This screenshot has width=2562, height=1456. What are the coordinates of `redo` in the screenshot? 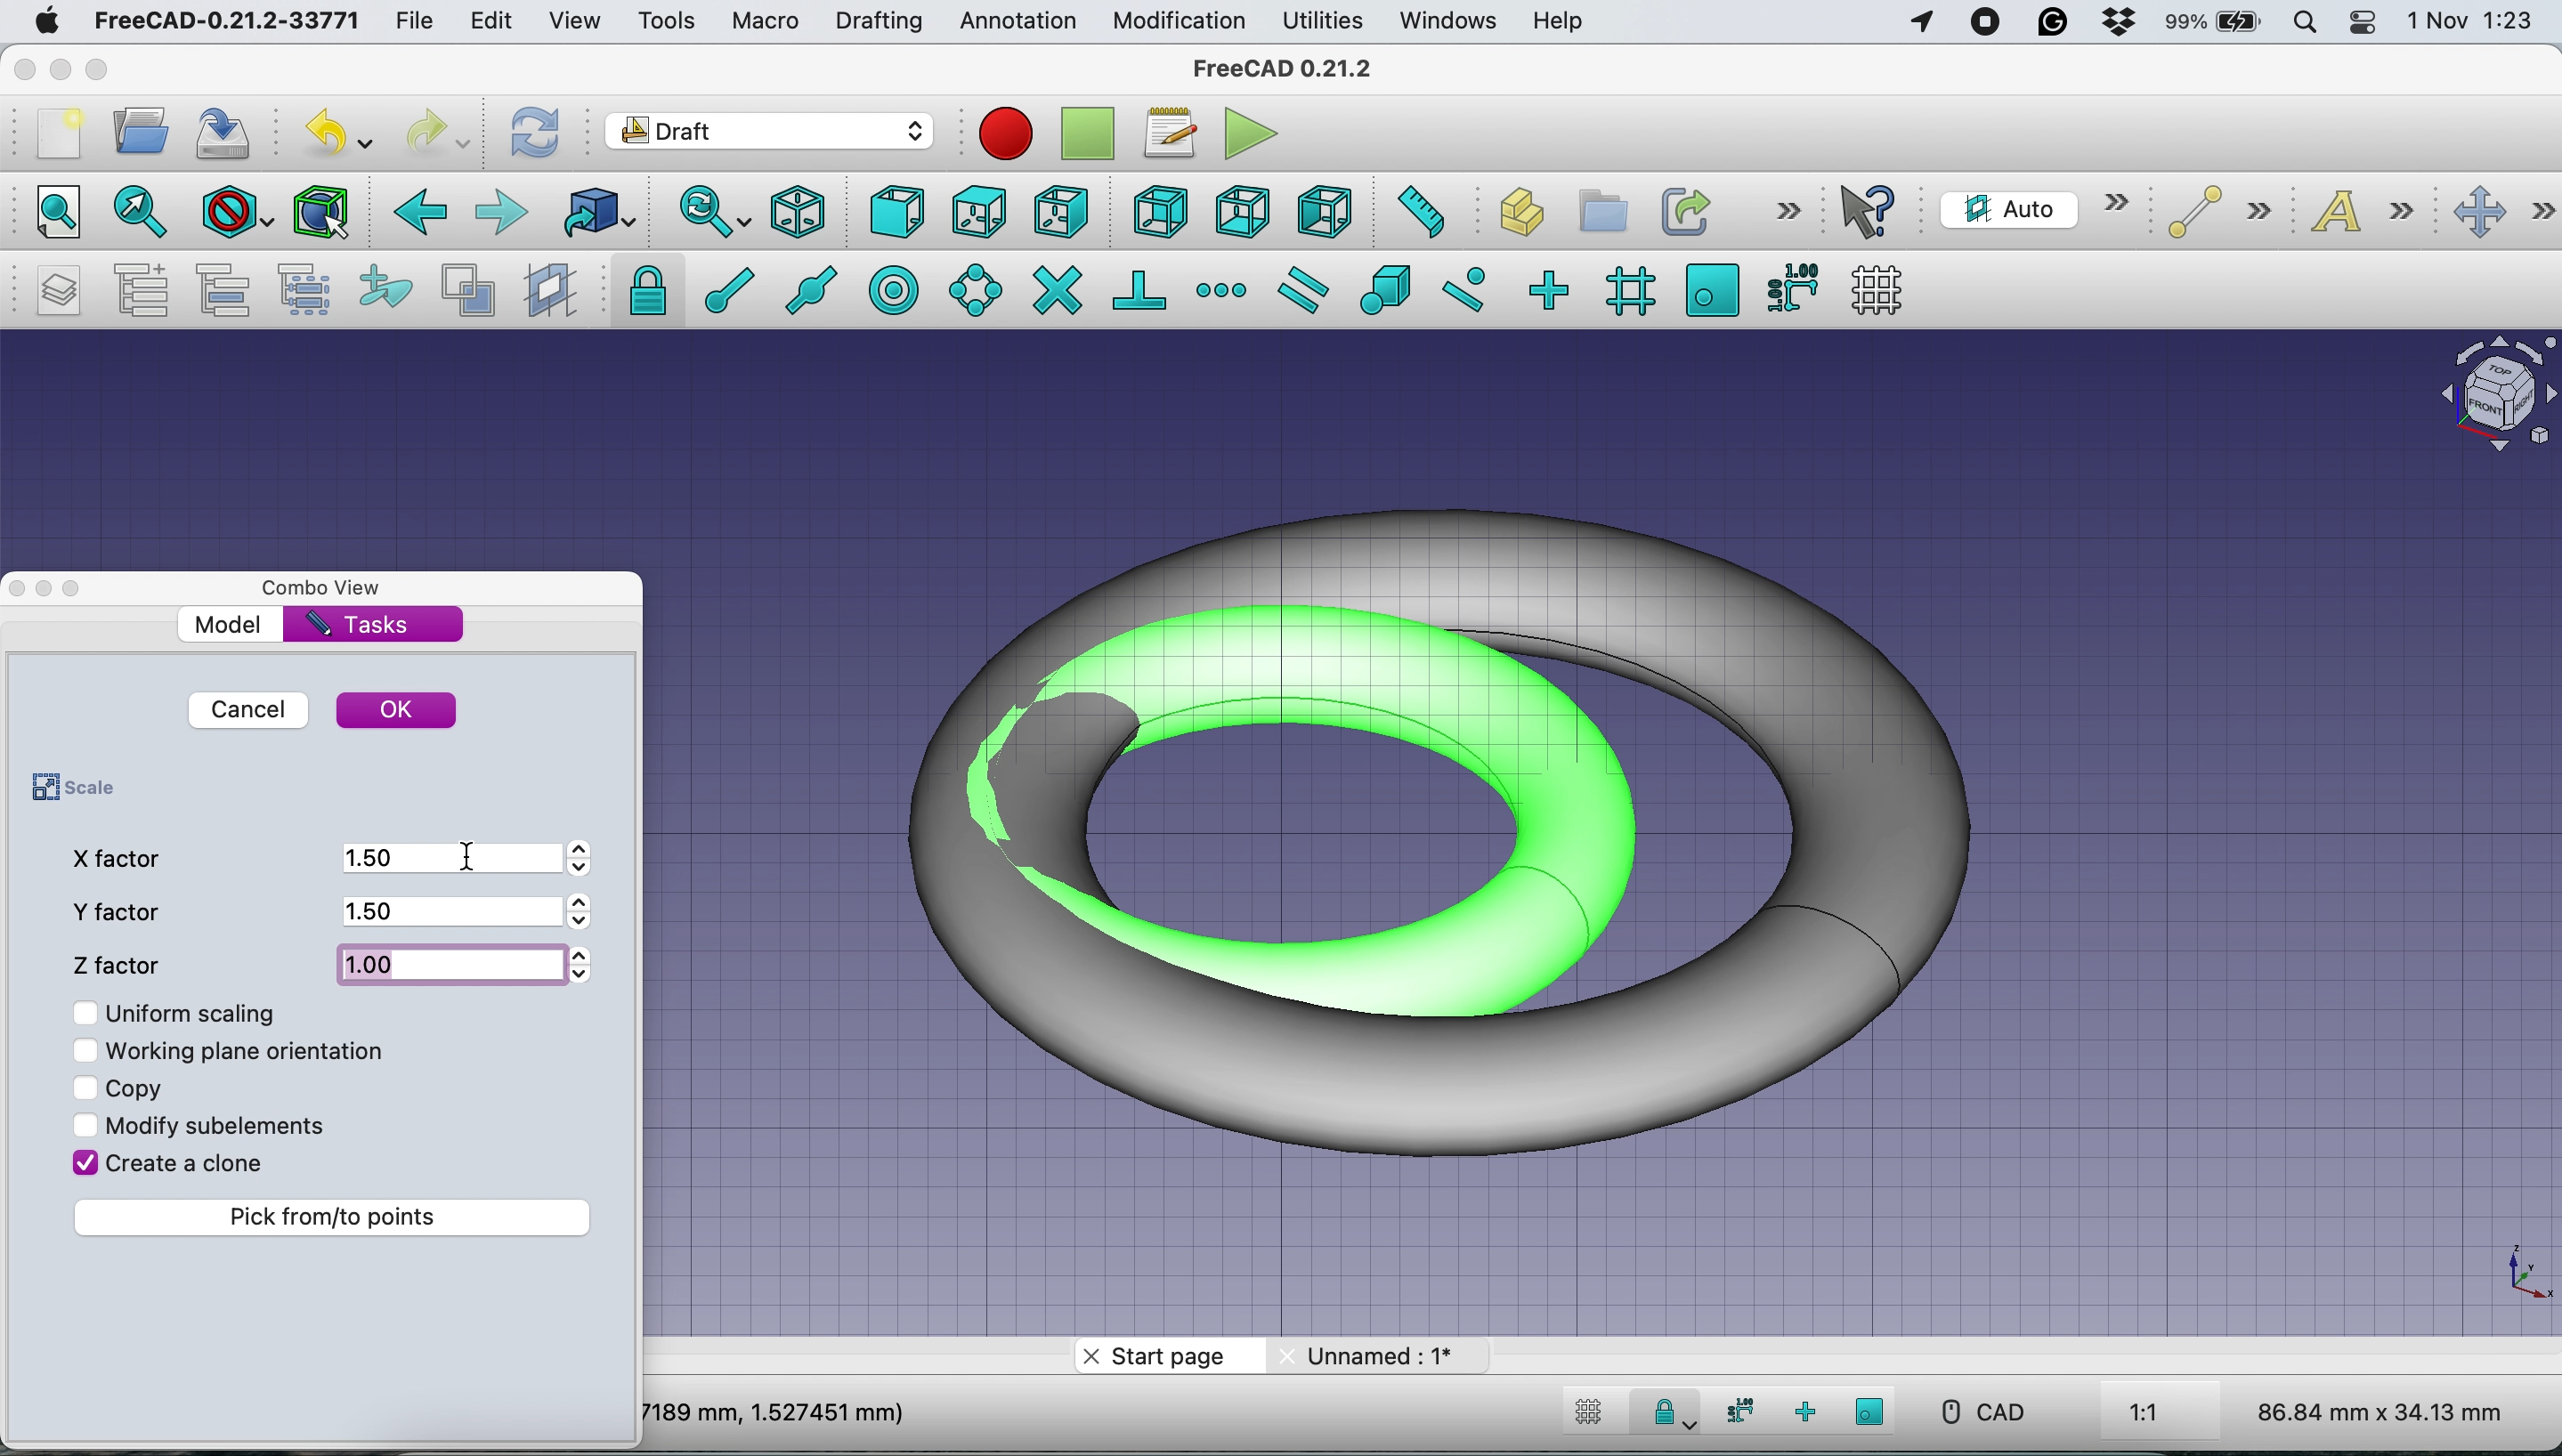 It's located at (436, 134).